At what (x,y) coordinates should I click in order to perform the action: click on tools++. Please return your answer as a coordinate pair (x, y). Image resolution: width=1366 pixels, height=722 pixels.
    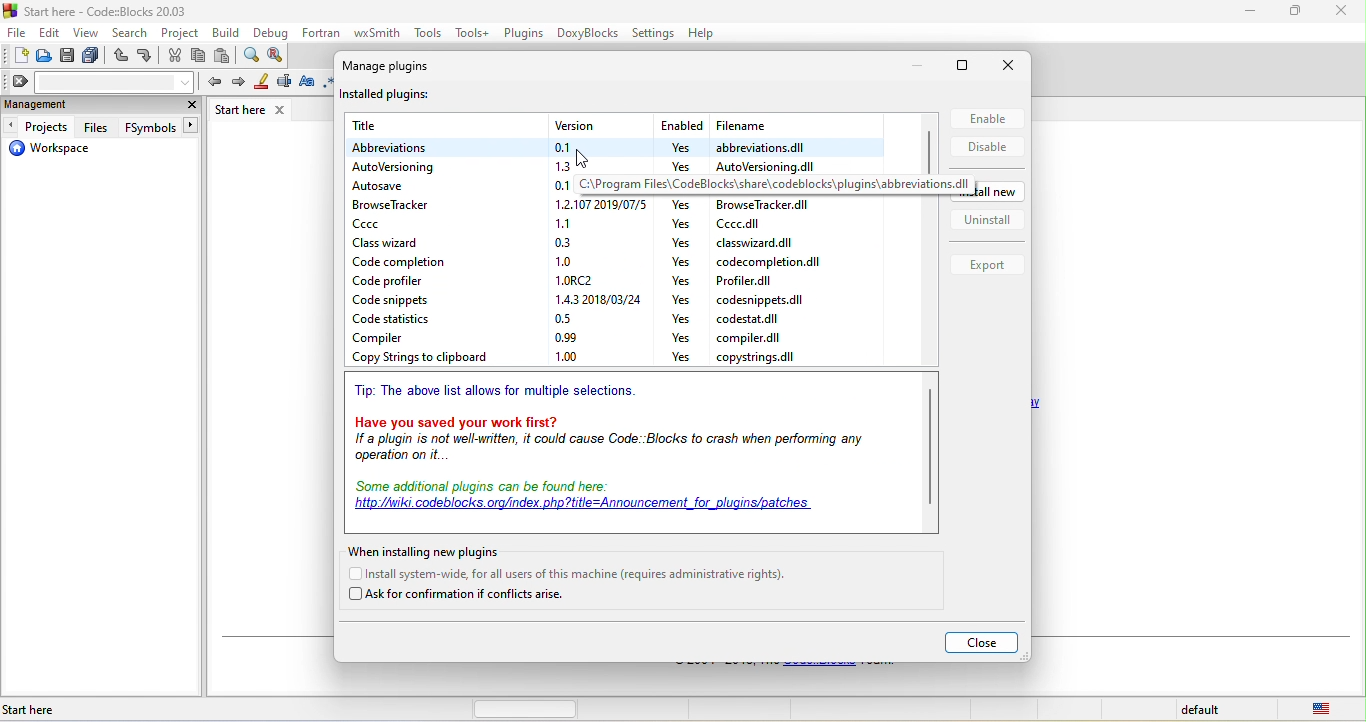
    Looking at the image, I should click on (473, 32).